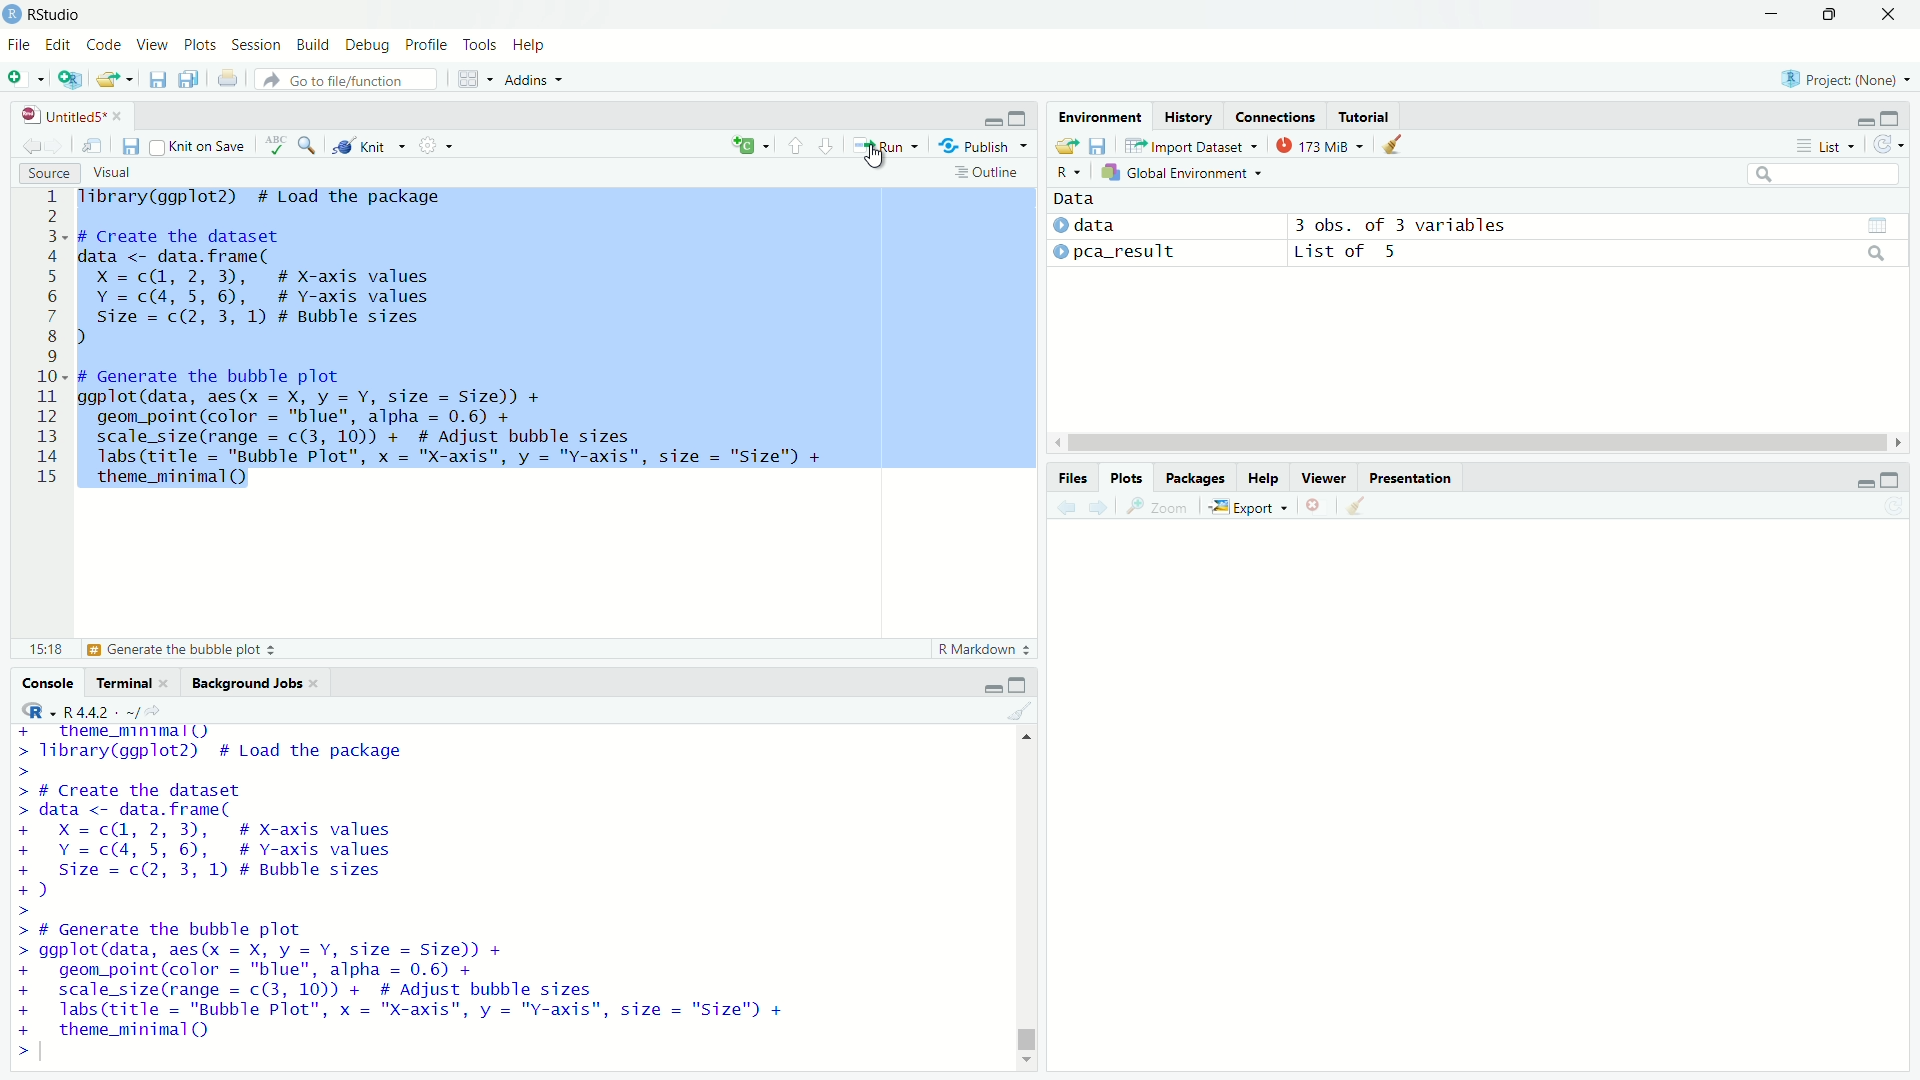 The height and width of the screenshot is (1080, 1920). I want to click on go to next section, so click(828, 143).